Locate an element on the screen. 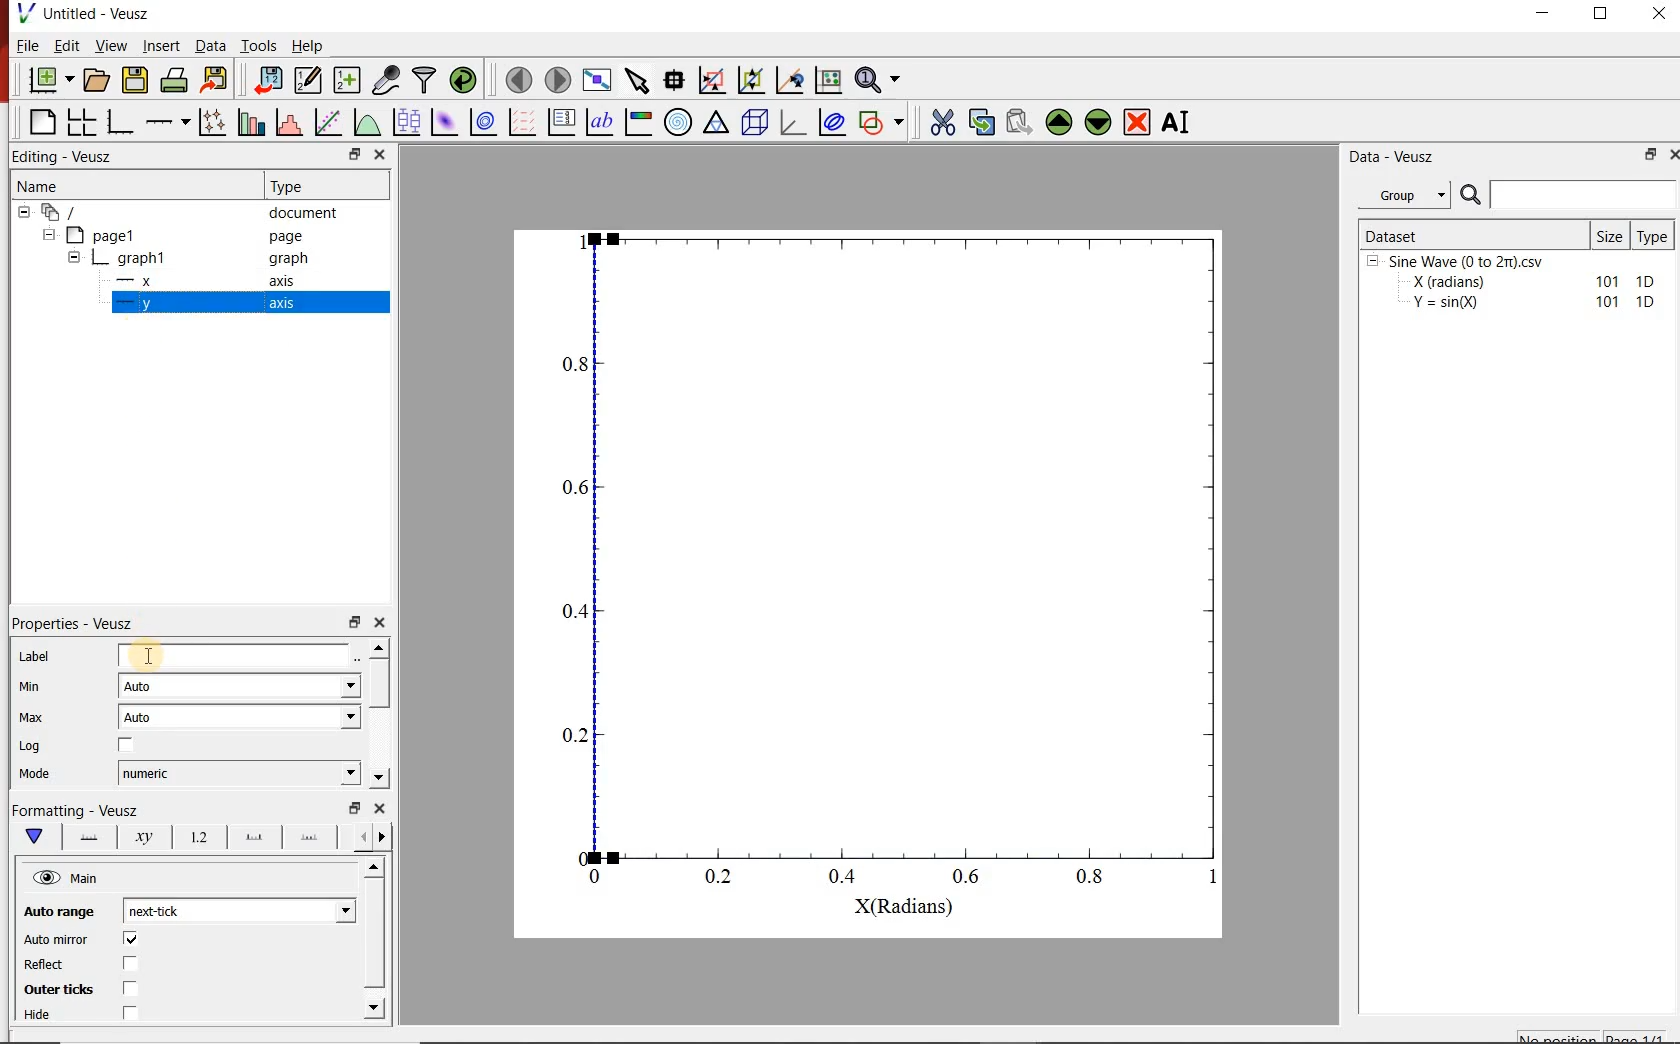 This screenshot has width=1680, height=1044. Cursor is located at coordinates (151, 654).